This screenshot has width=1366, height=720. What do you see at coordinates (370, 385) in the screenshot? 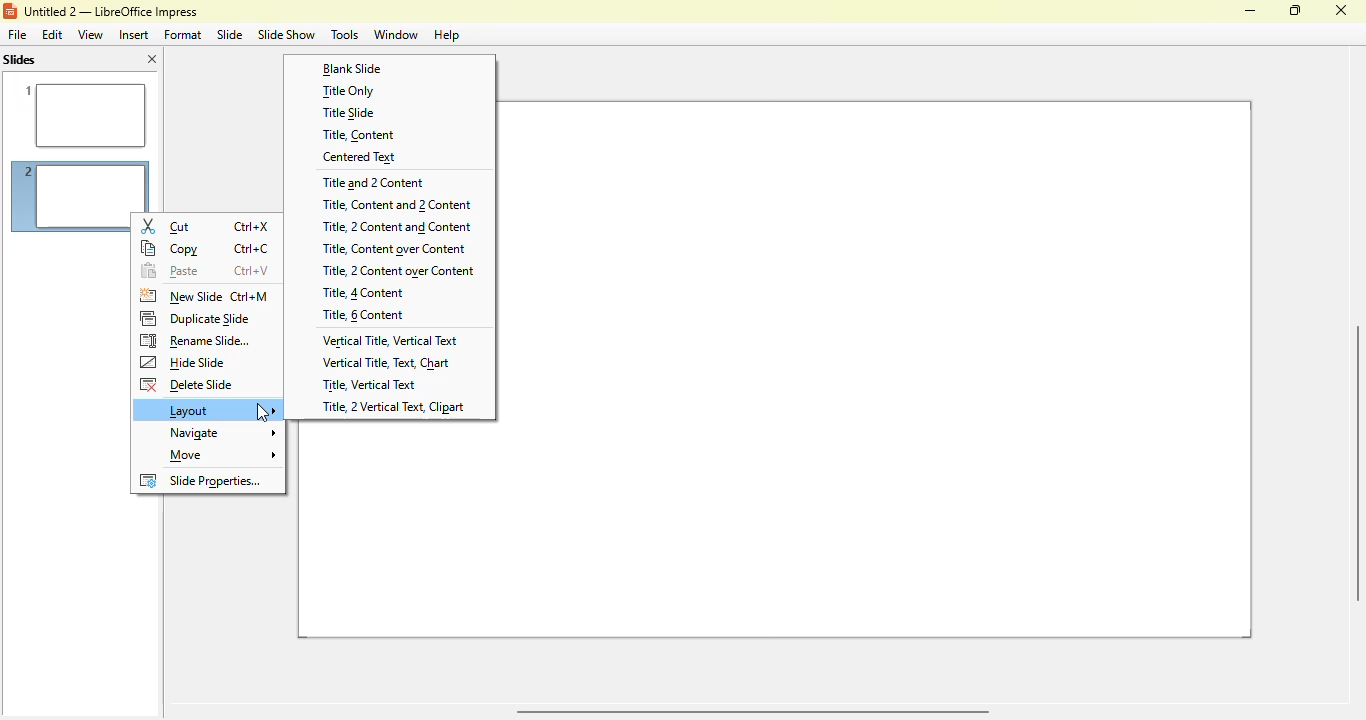
I see `title, vertical text` at bounding box center [370, 385].